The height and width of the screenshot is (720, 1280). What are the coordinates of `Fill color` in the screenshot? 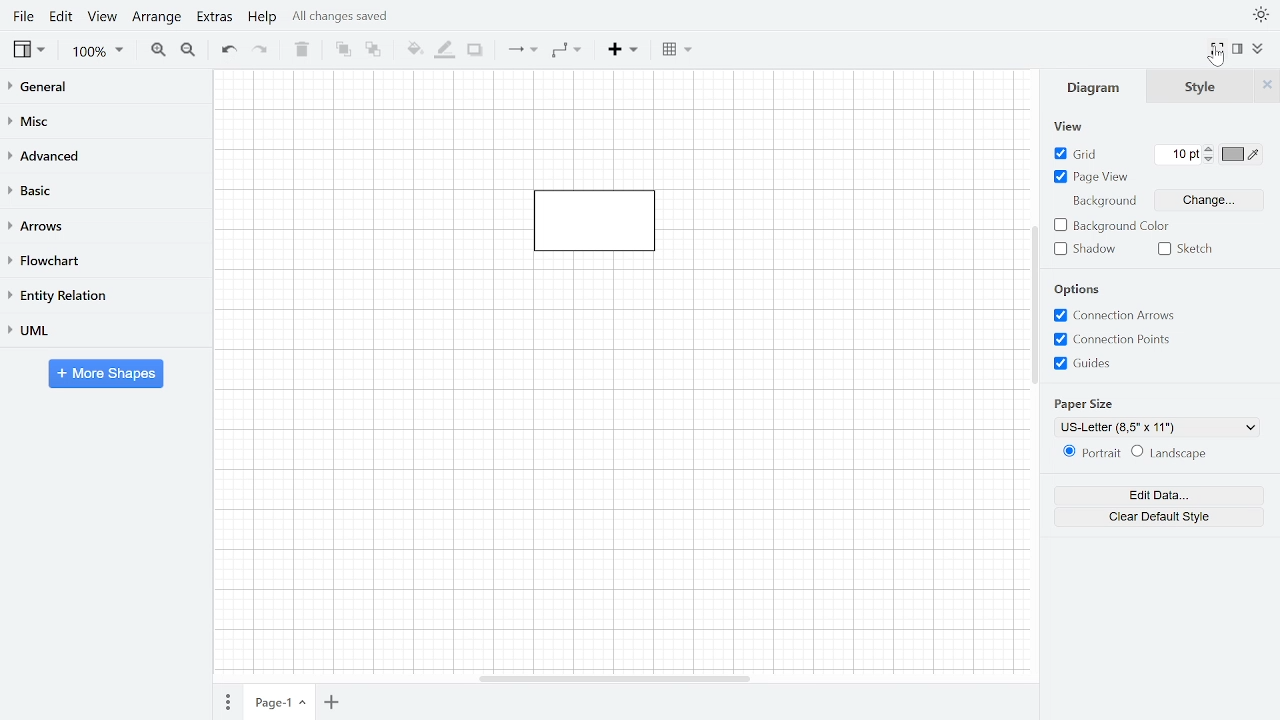 It's located at (414, 51).